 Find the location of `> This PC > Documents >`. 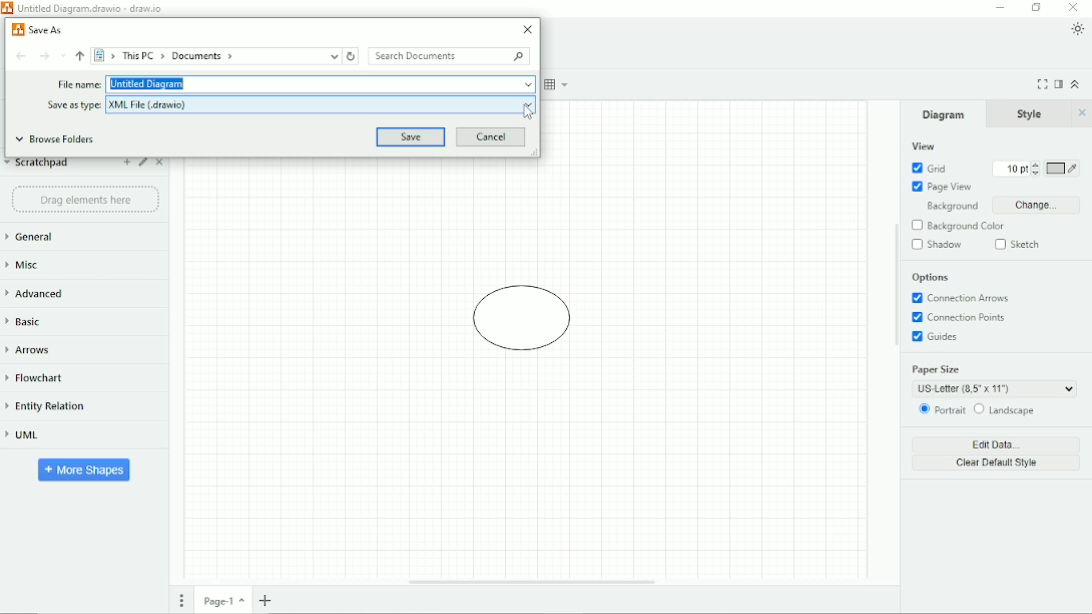

> This PC > Documents > is located at coordinates (216, 56).